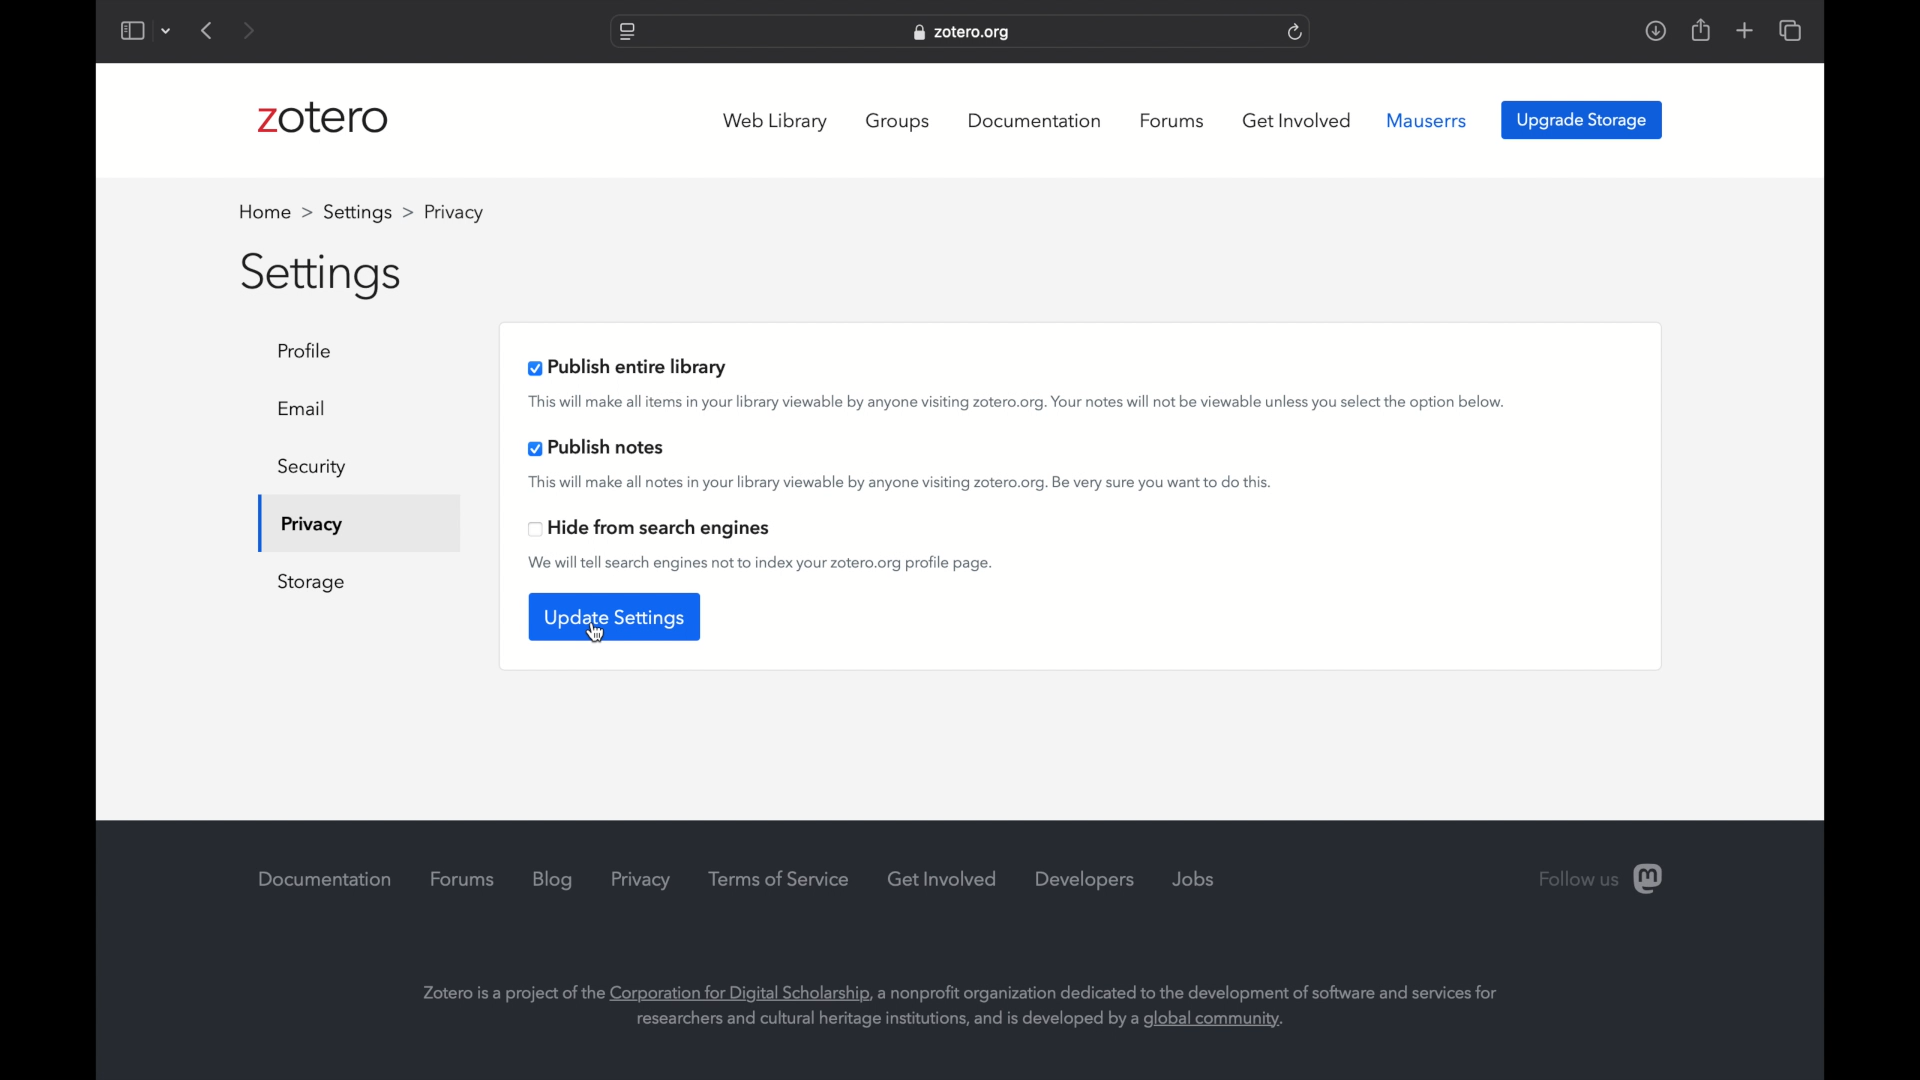  What do you see at coordinates (1655, 32) in the screenshot?
I see `downloads` at bounding box center [1655, 32].